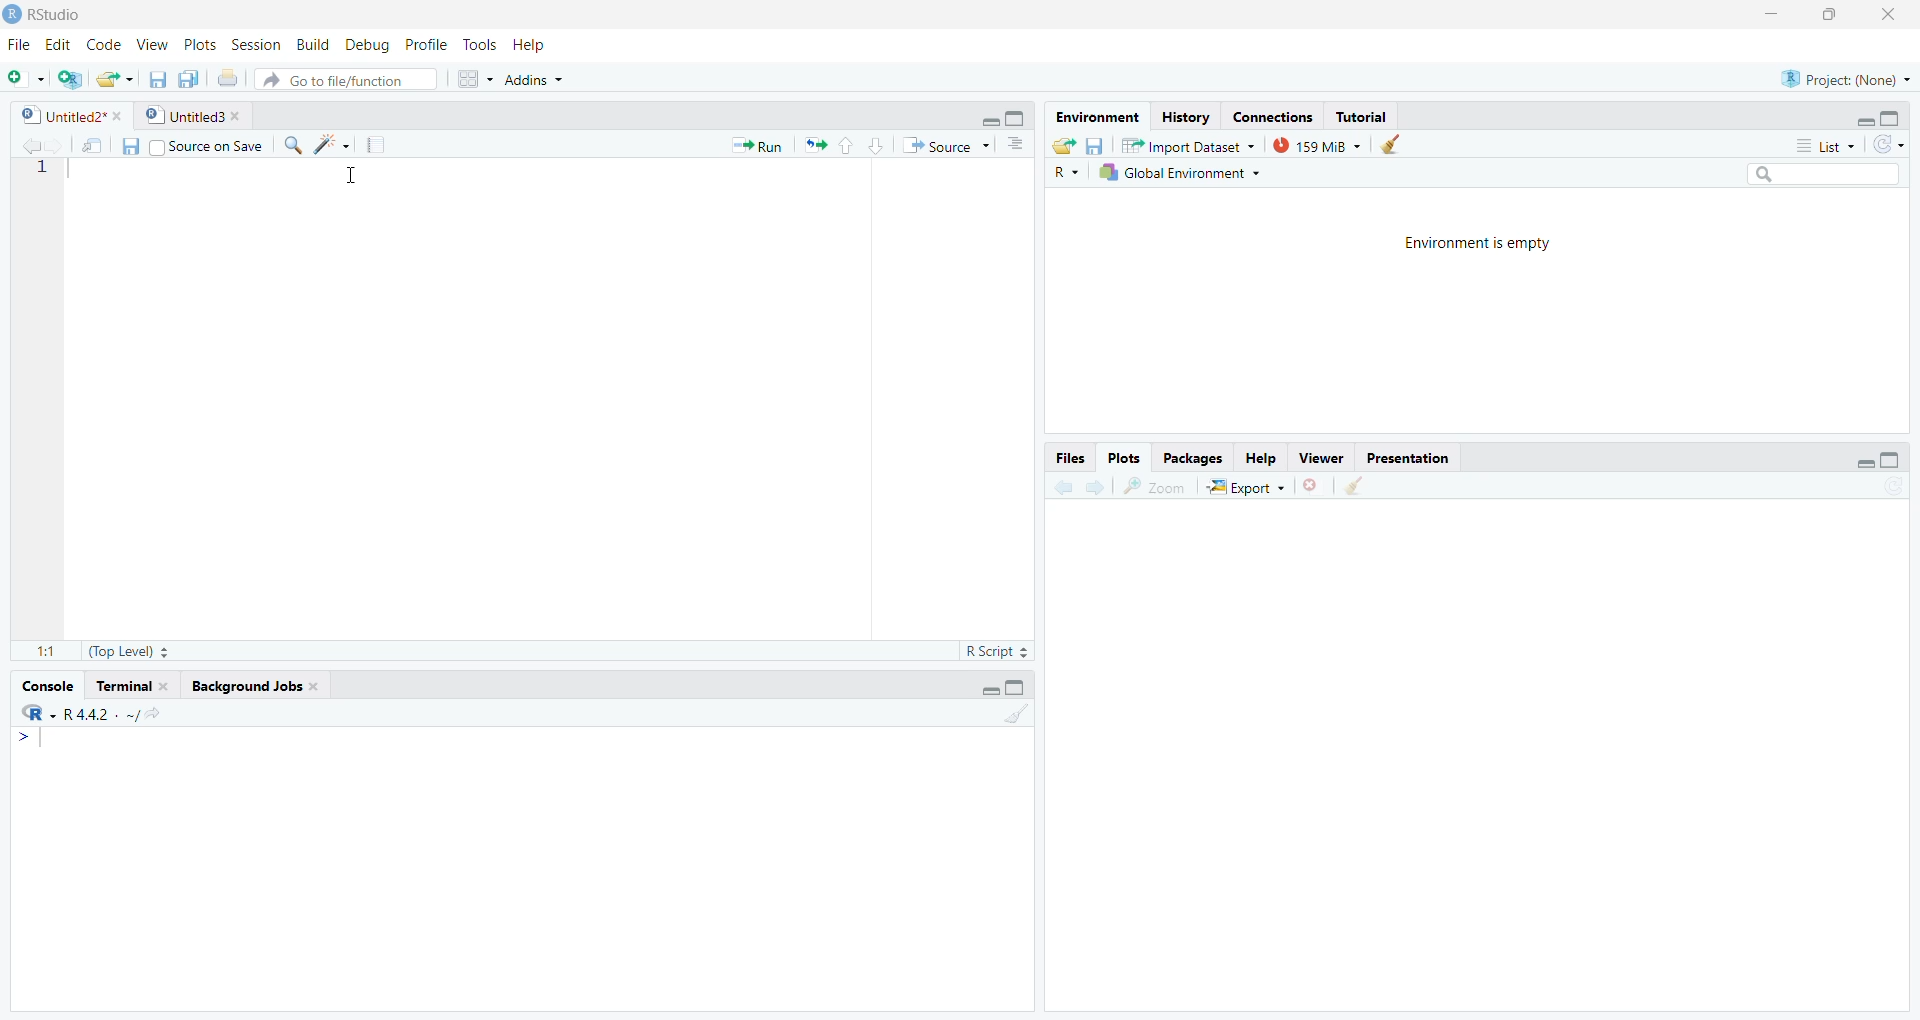 This screenshot has width=1920, height=1020. What do you see at coordinates (1312, 487) in the screenshot?
I see `Delete` at bounding box center [1312, 487].